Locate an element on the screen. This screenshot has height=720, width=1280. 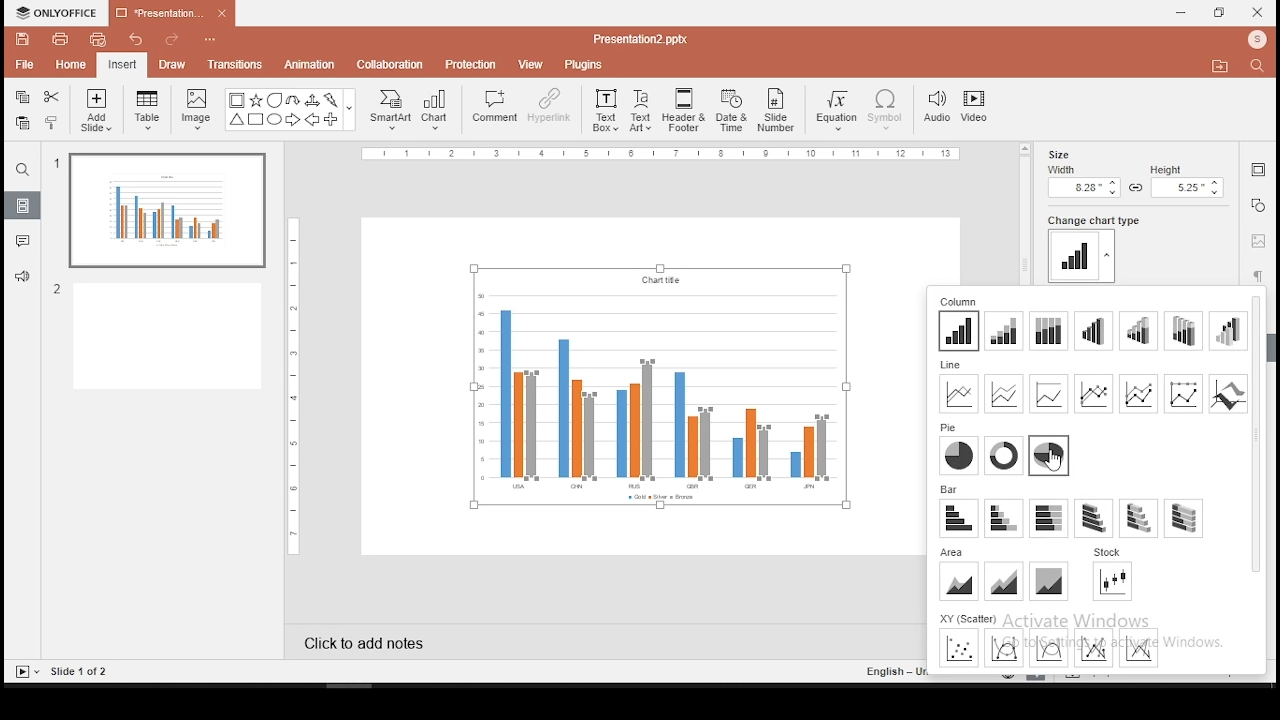
chart is located at coordinates (437, 111).